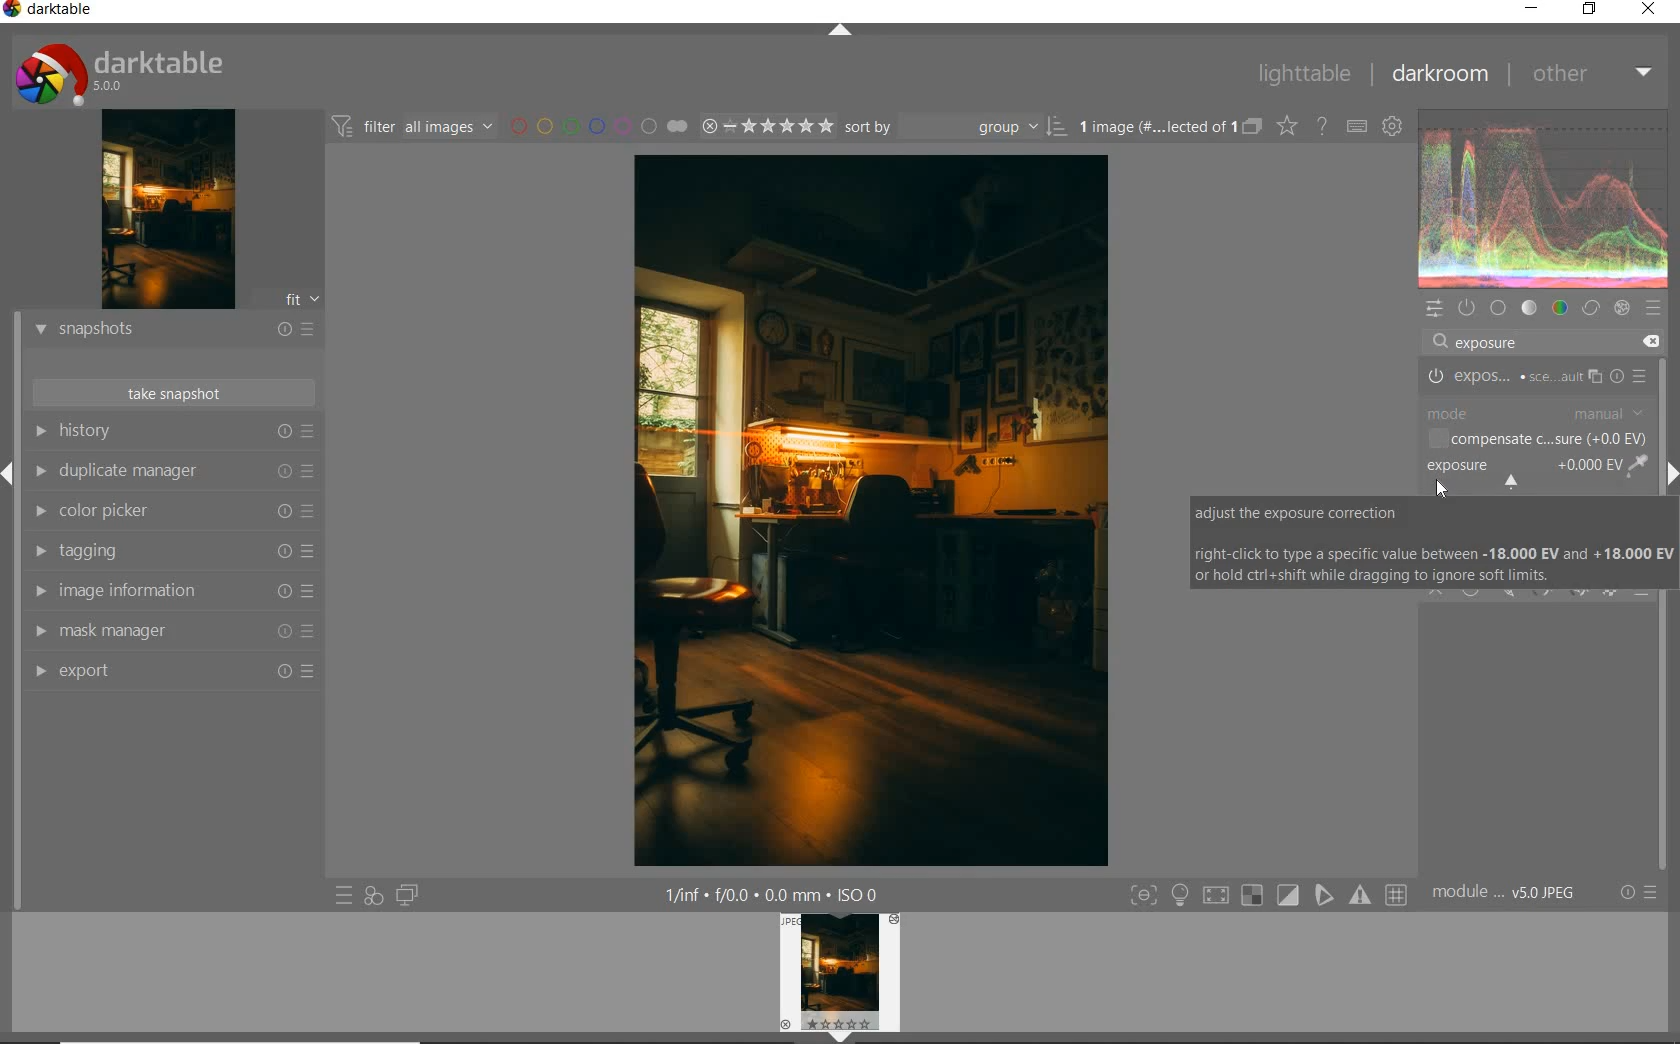 This screenshot has height=1044, width=1680. Describe the element at coordinates (372, 895) in the screenshot. I see `quick access for applying any of your styles` at that location.